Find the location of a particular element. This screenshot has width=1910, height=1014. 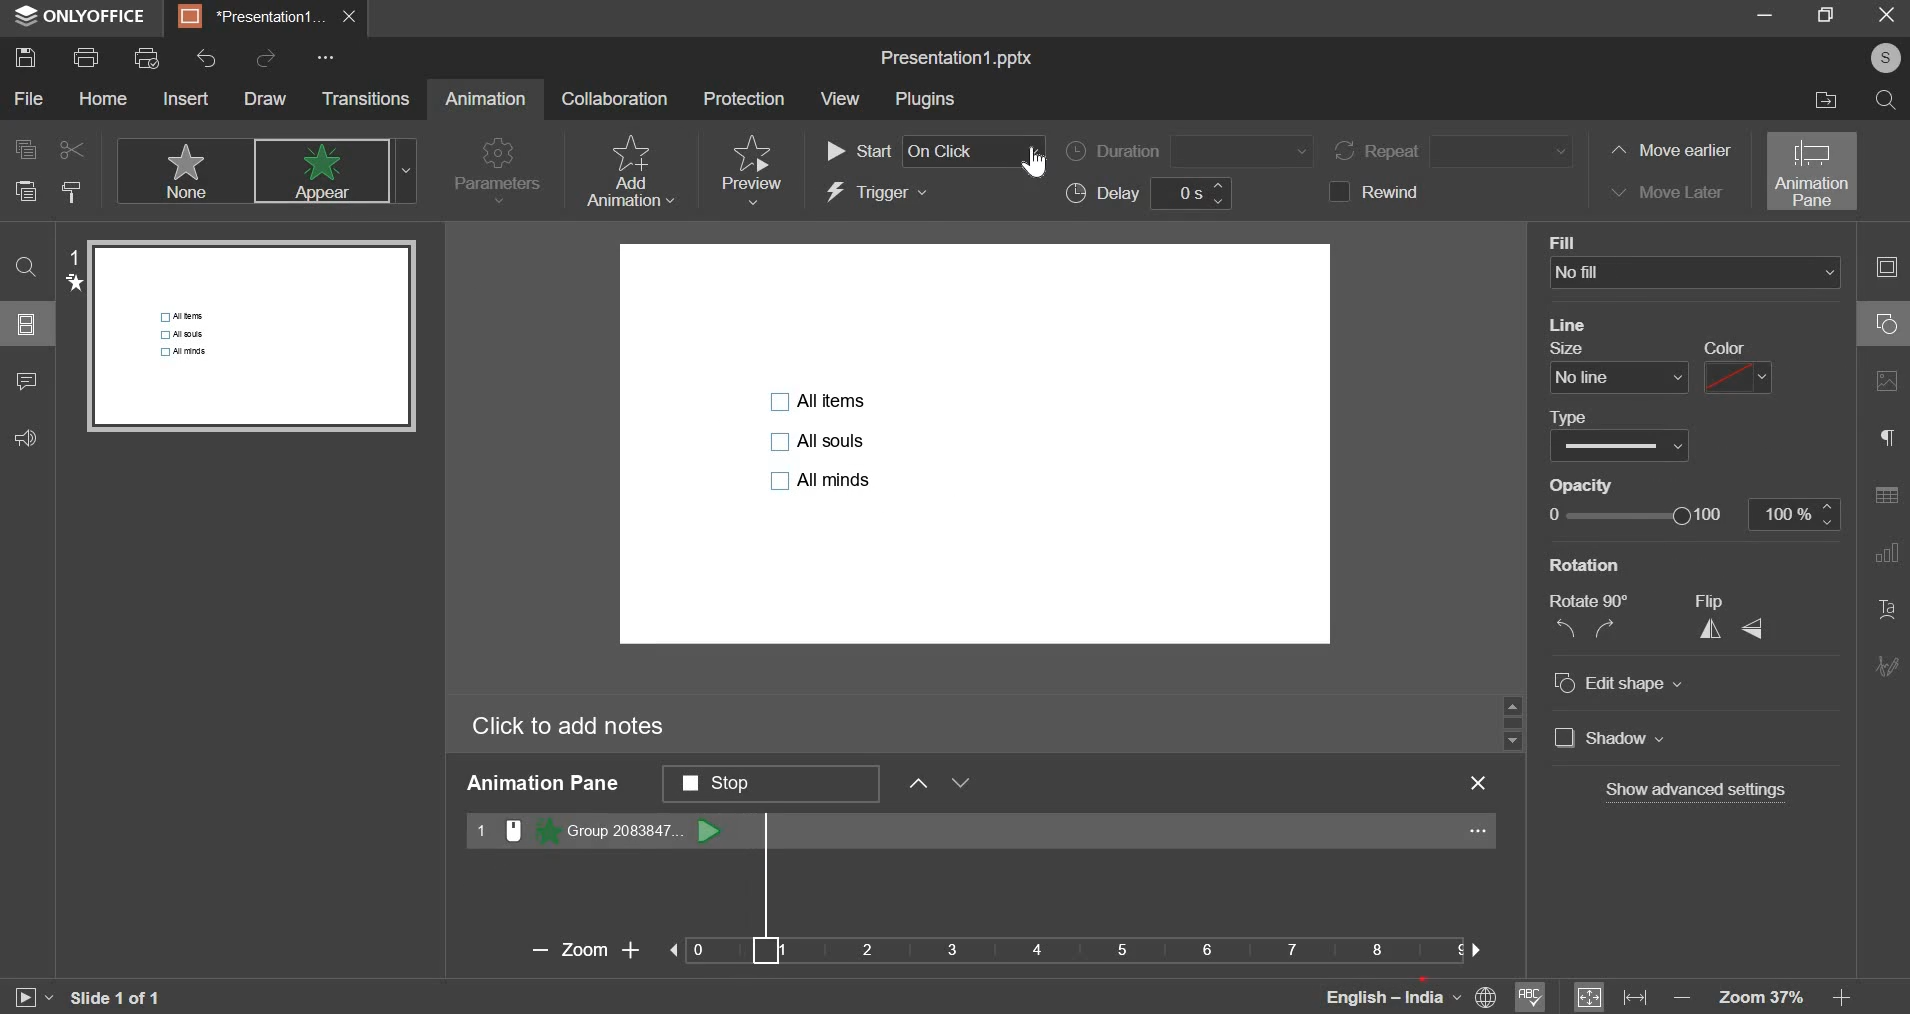

slider is located at coordinates (1511, 721).